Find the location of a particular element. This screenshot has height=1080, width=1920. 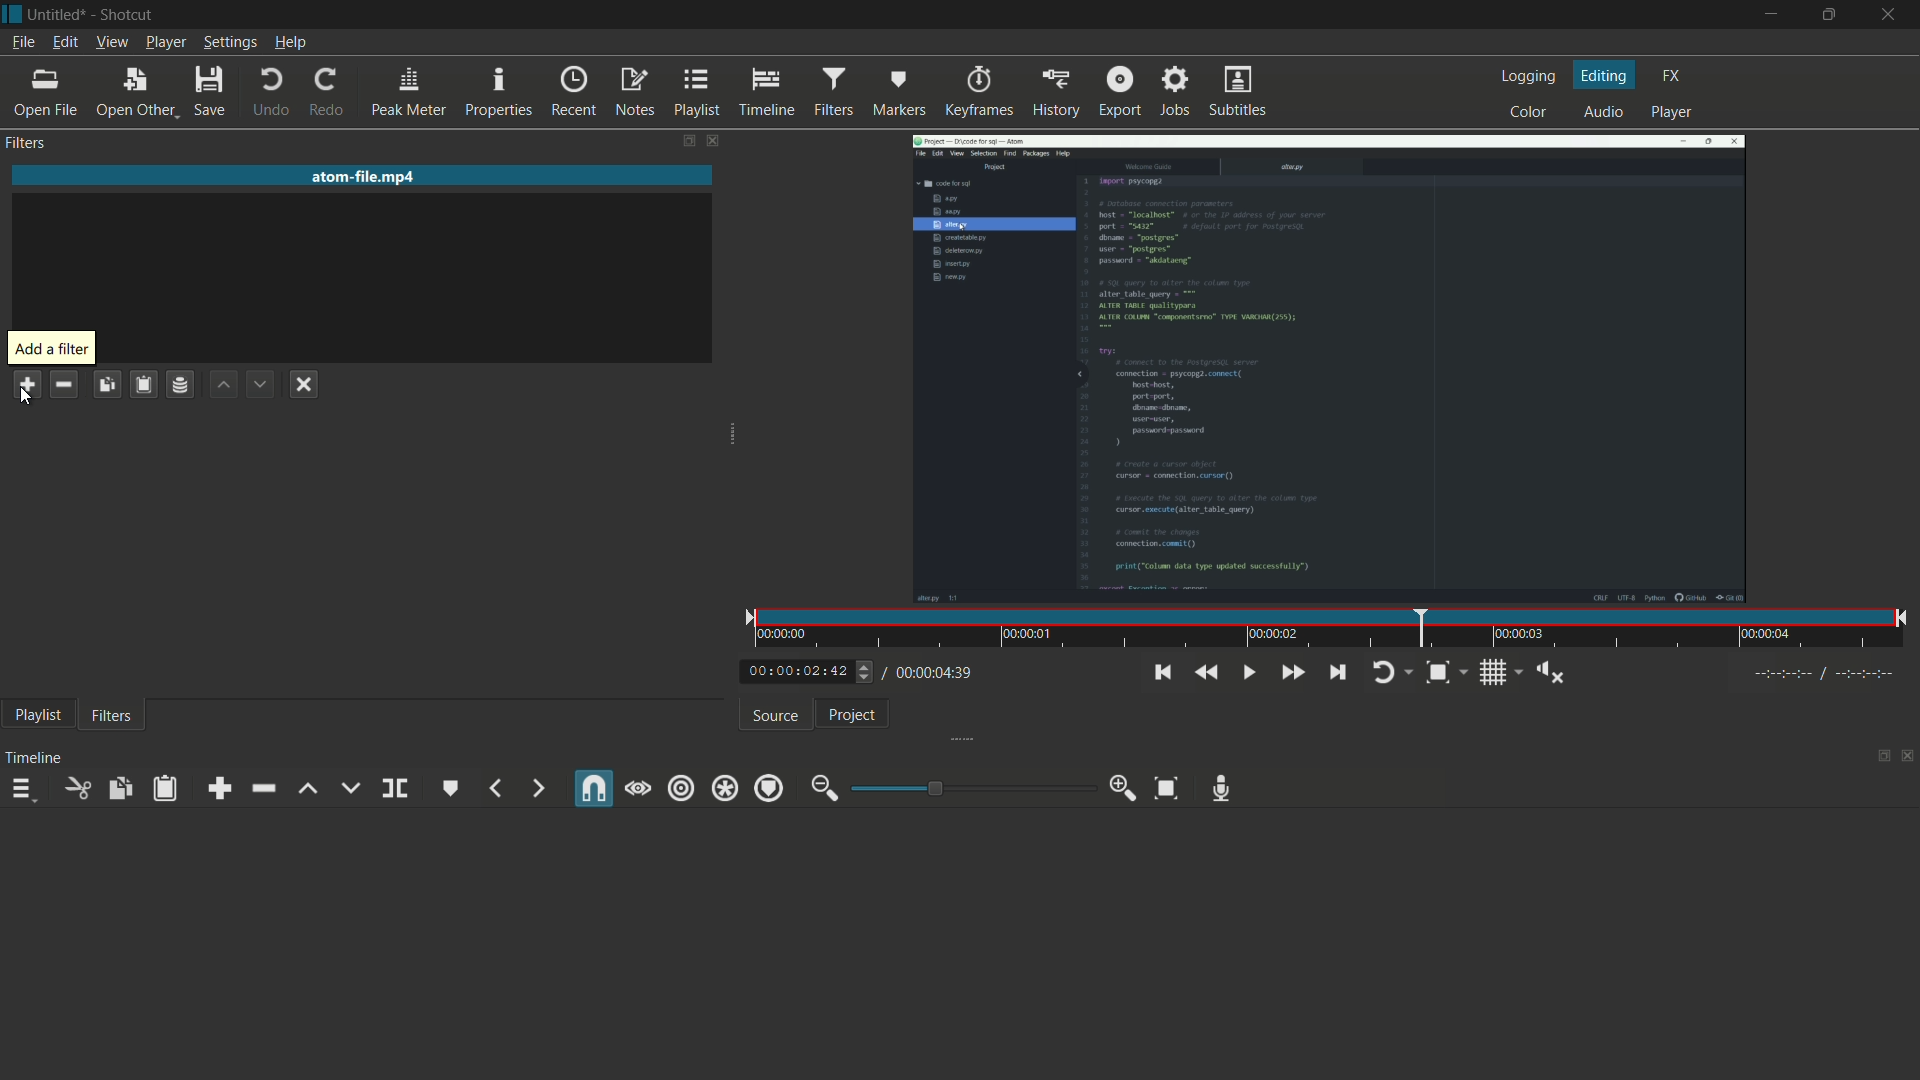

record audio is located at coordinates (1222, 788).